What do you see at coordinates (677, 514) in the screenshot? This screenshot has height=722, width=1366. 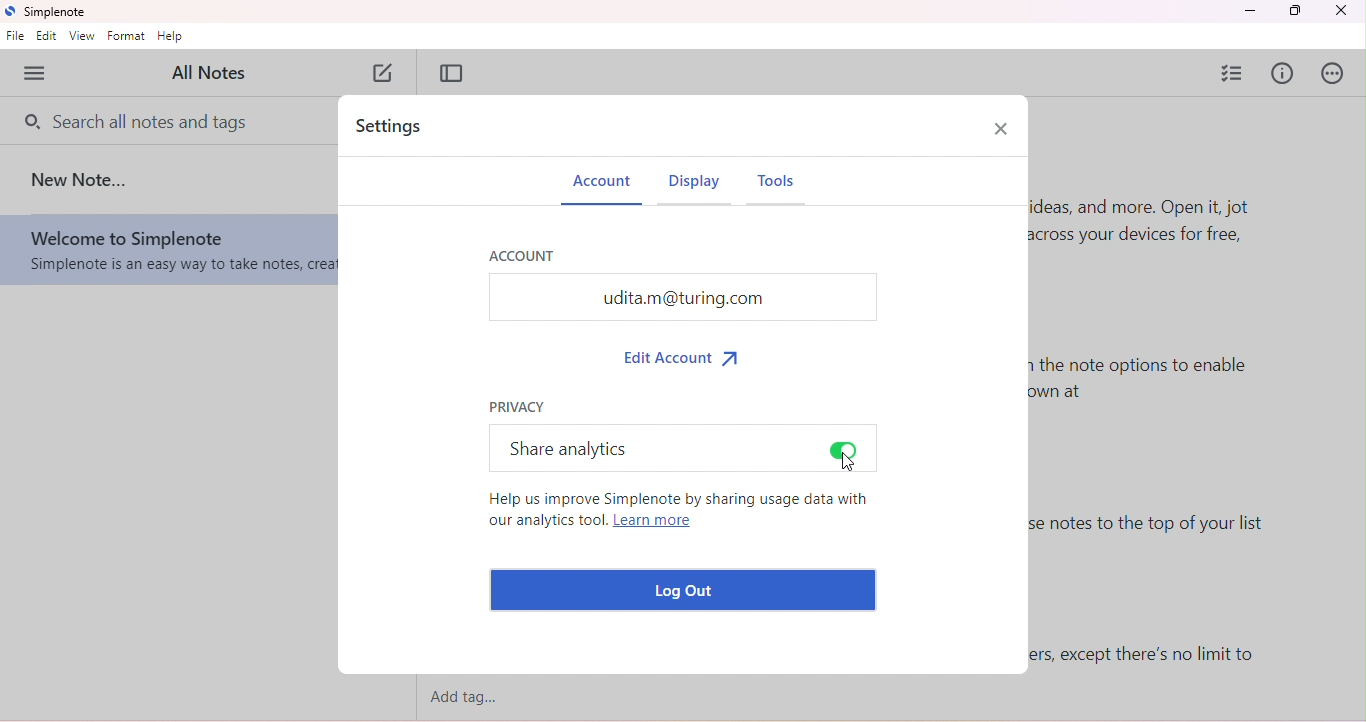 I see `text on improving simplenote` at bounding box center [677, 514].